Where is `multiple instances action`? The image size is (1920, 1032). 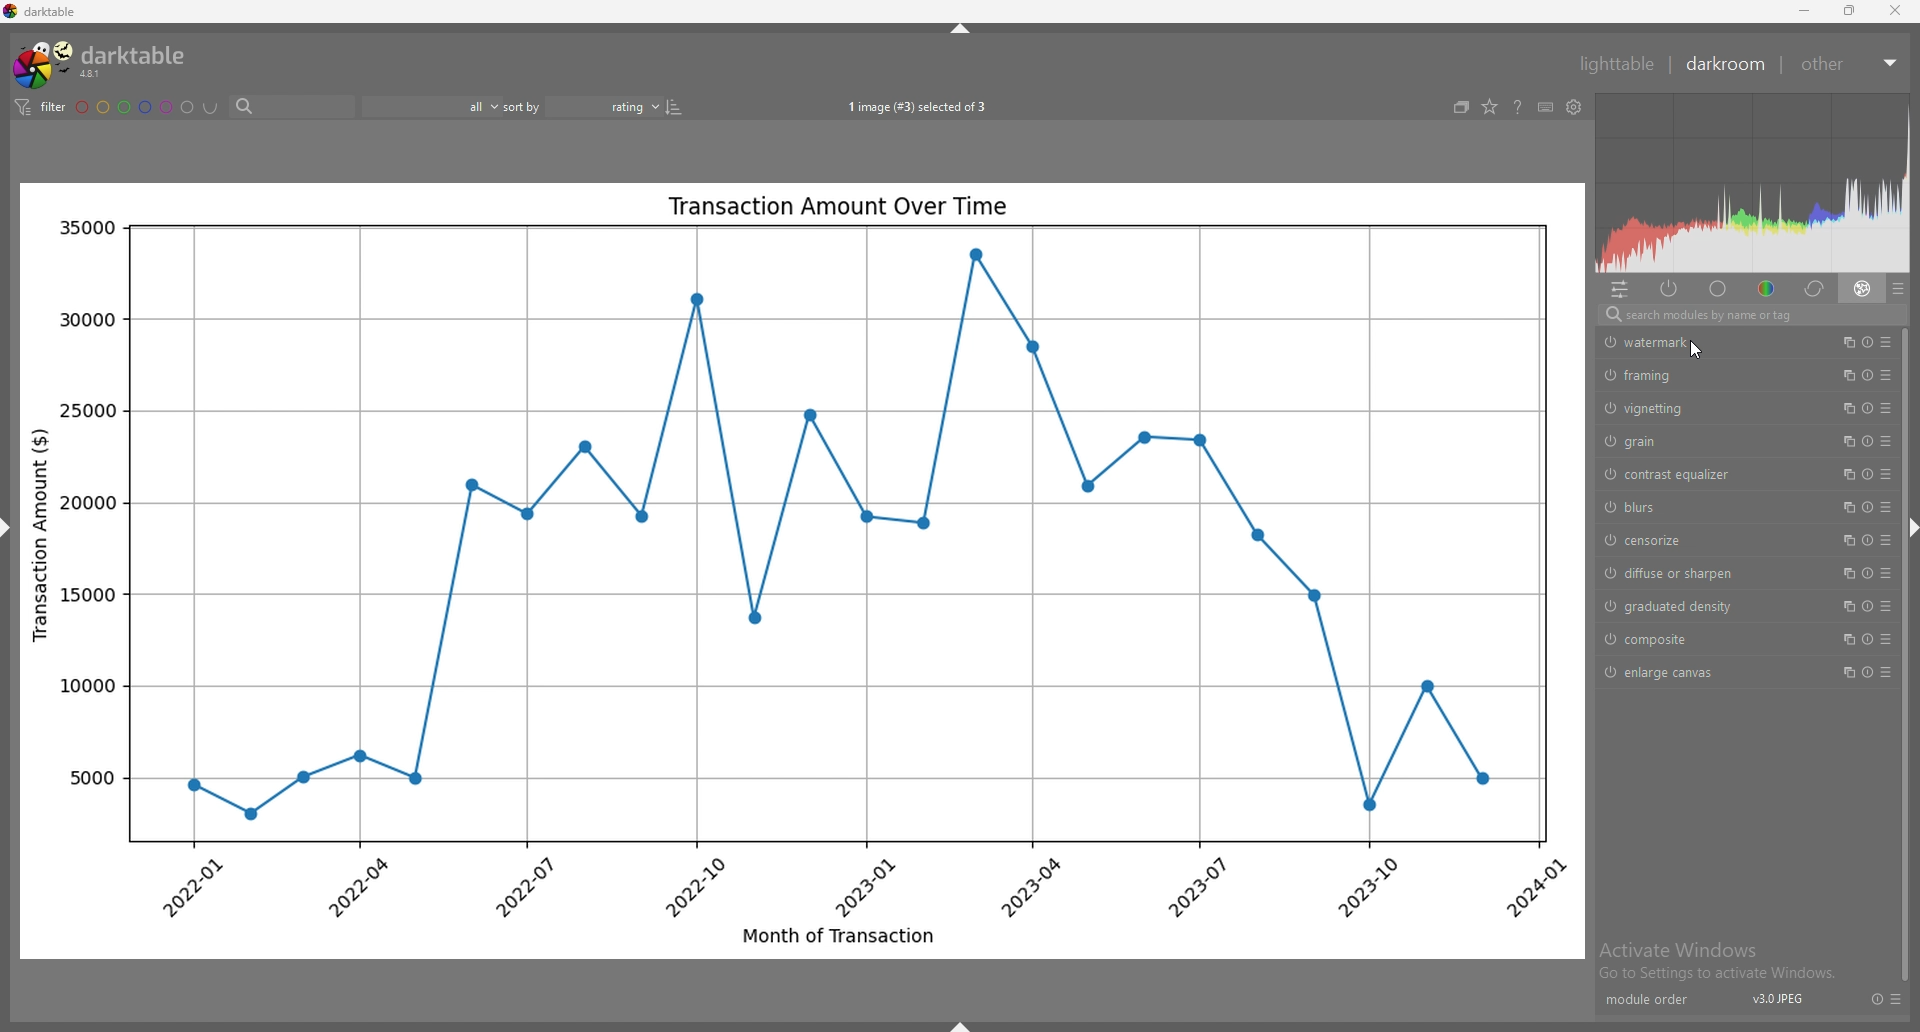 multiple instances action is located at coordinates (1847, 671).